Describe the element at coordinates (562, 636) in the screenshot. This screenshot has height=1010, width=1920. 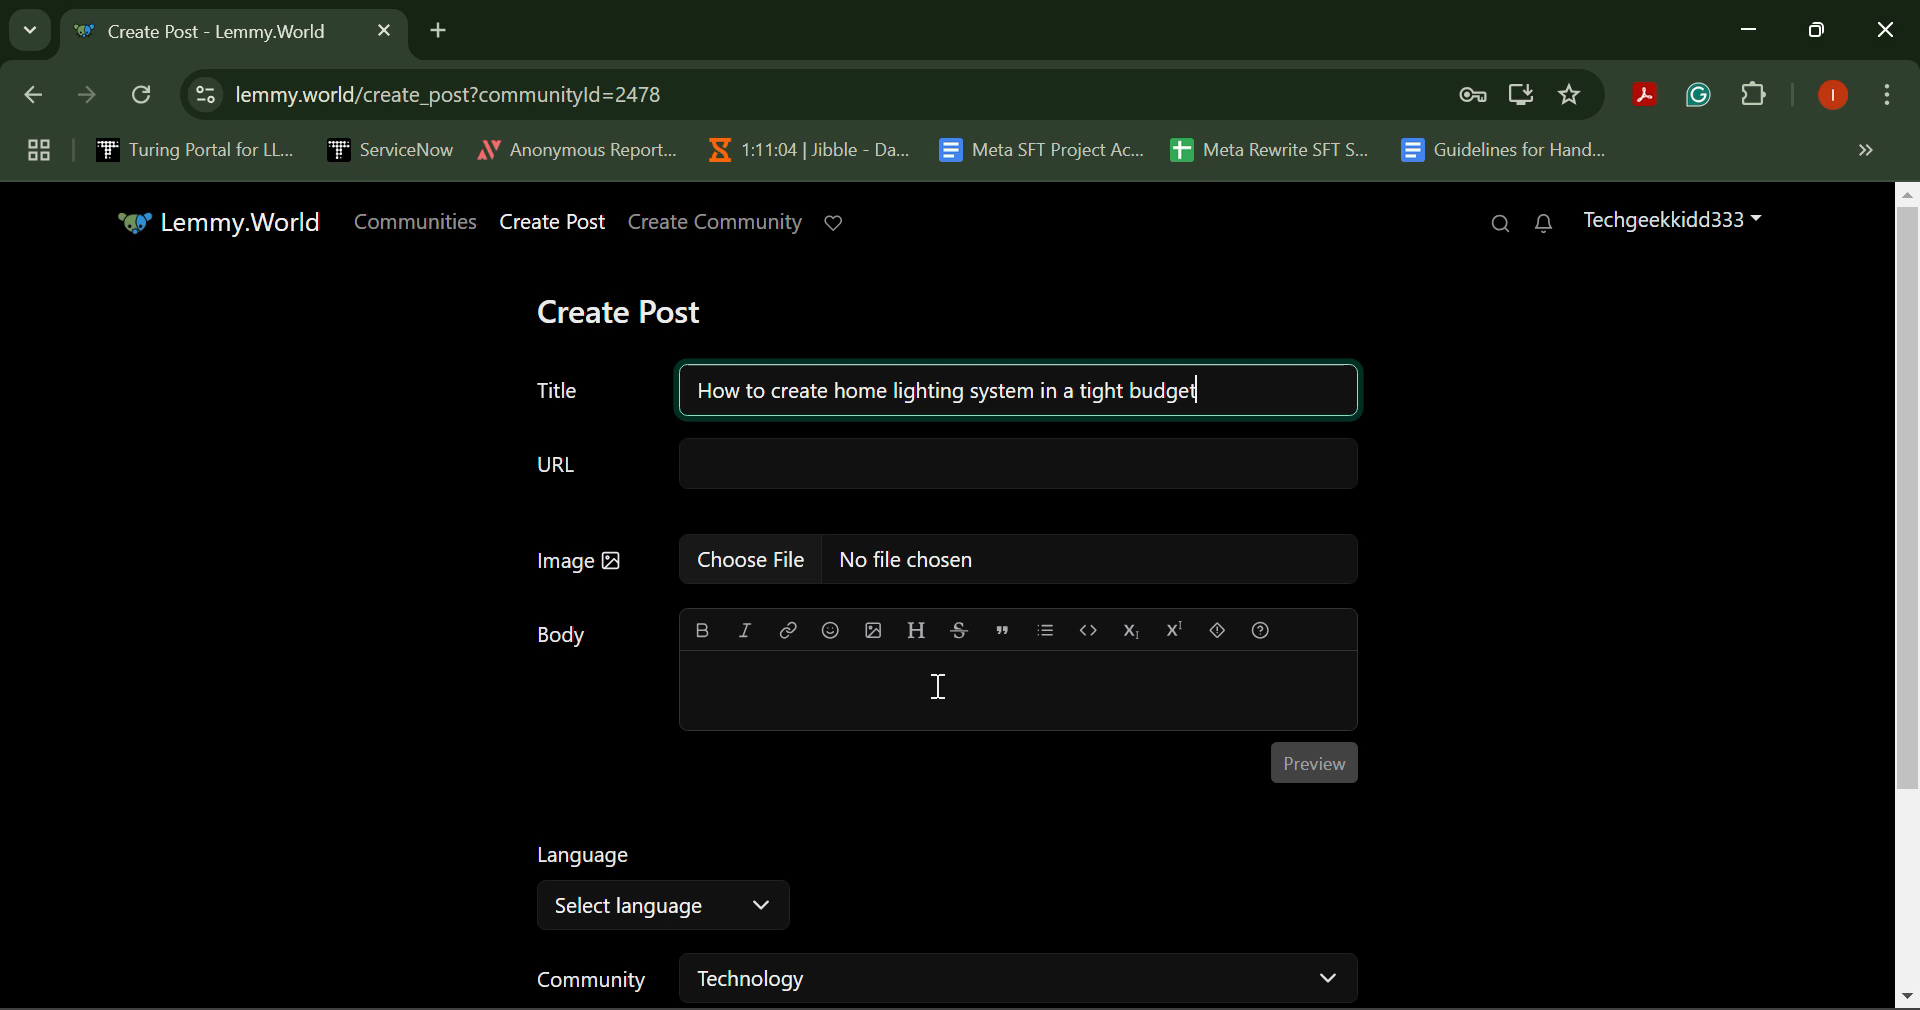
I see `Body` at that location.